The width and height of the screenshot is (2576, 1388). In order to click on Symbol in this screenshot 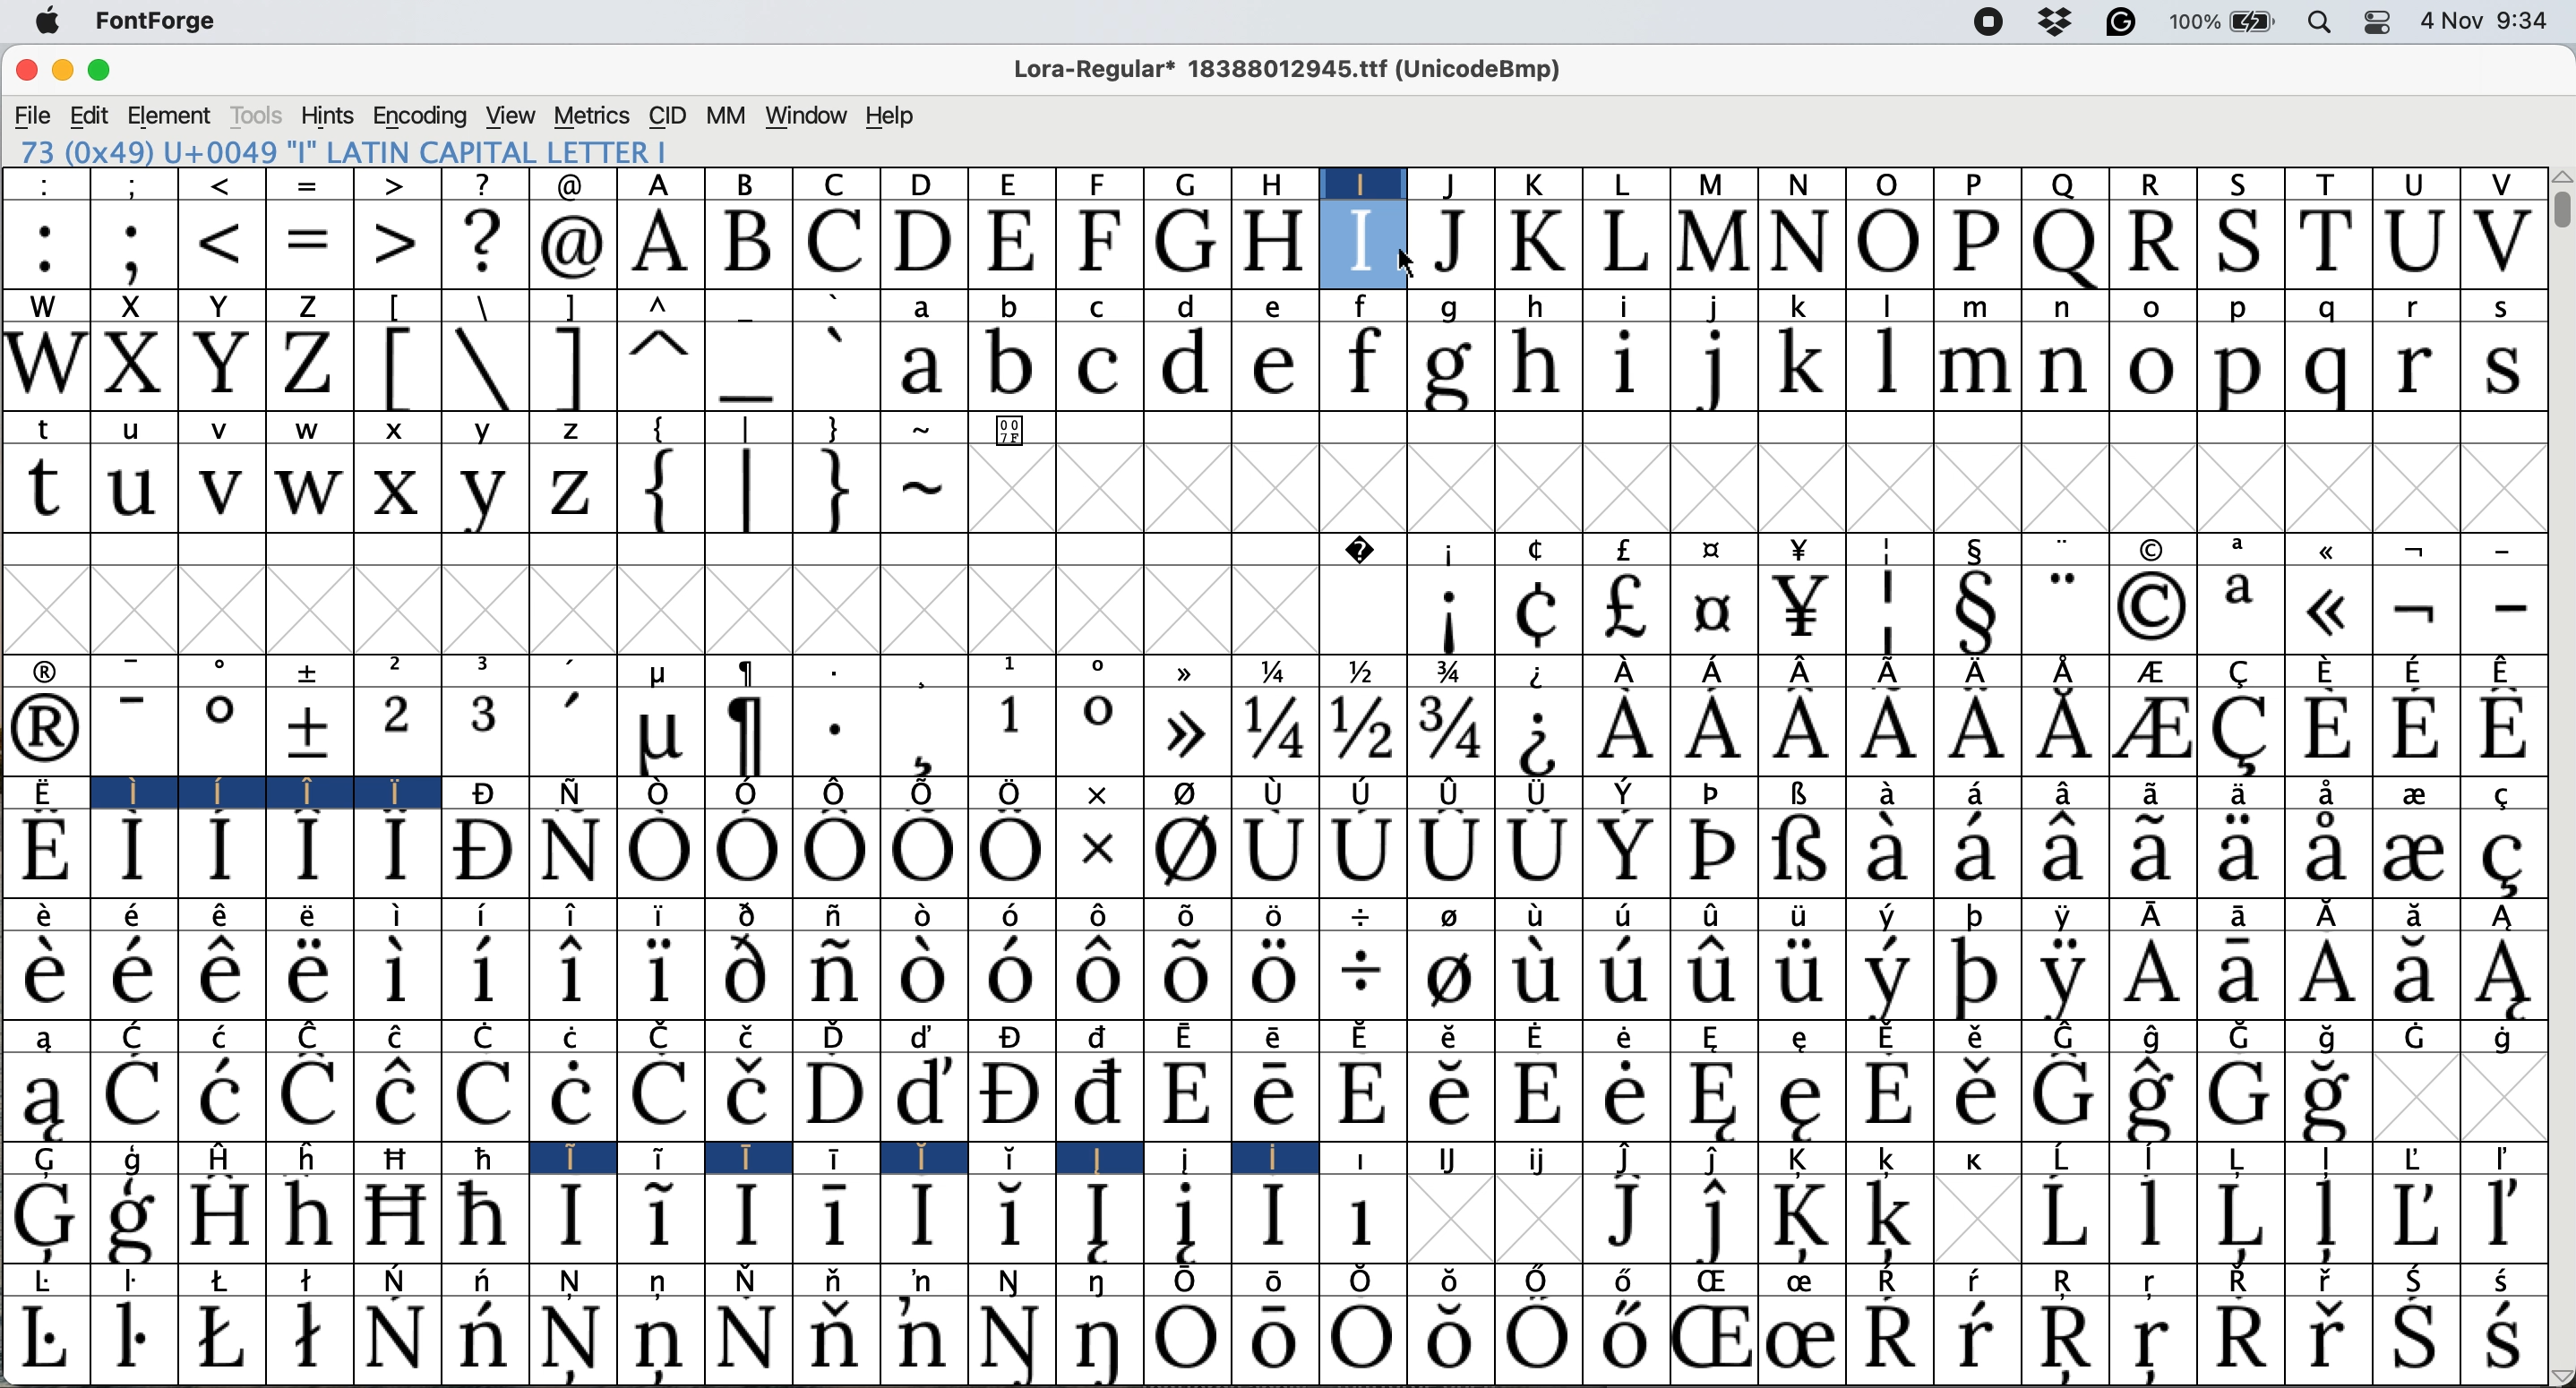, I will do `click(746, 975)`.